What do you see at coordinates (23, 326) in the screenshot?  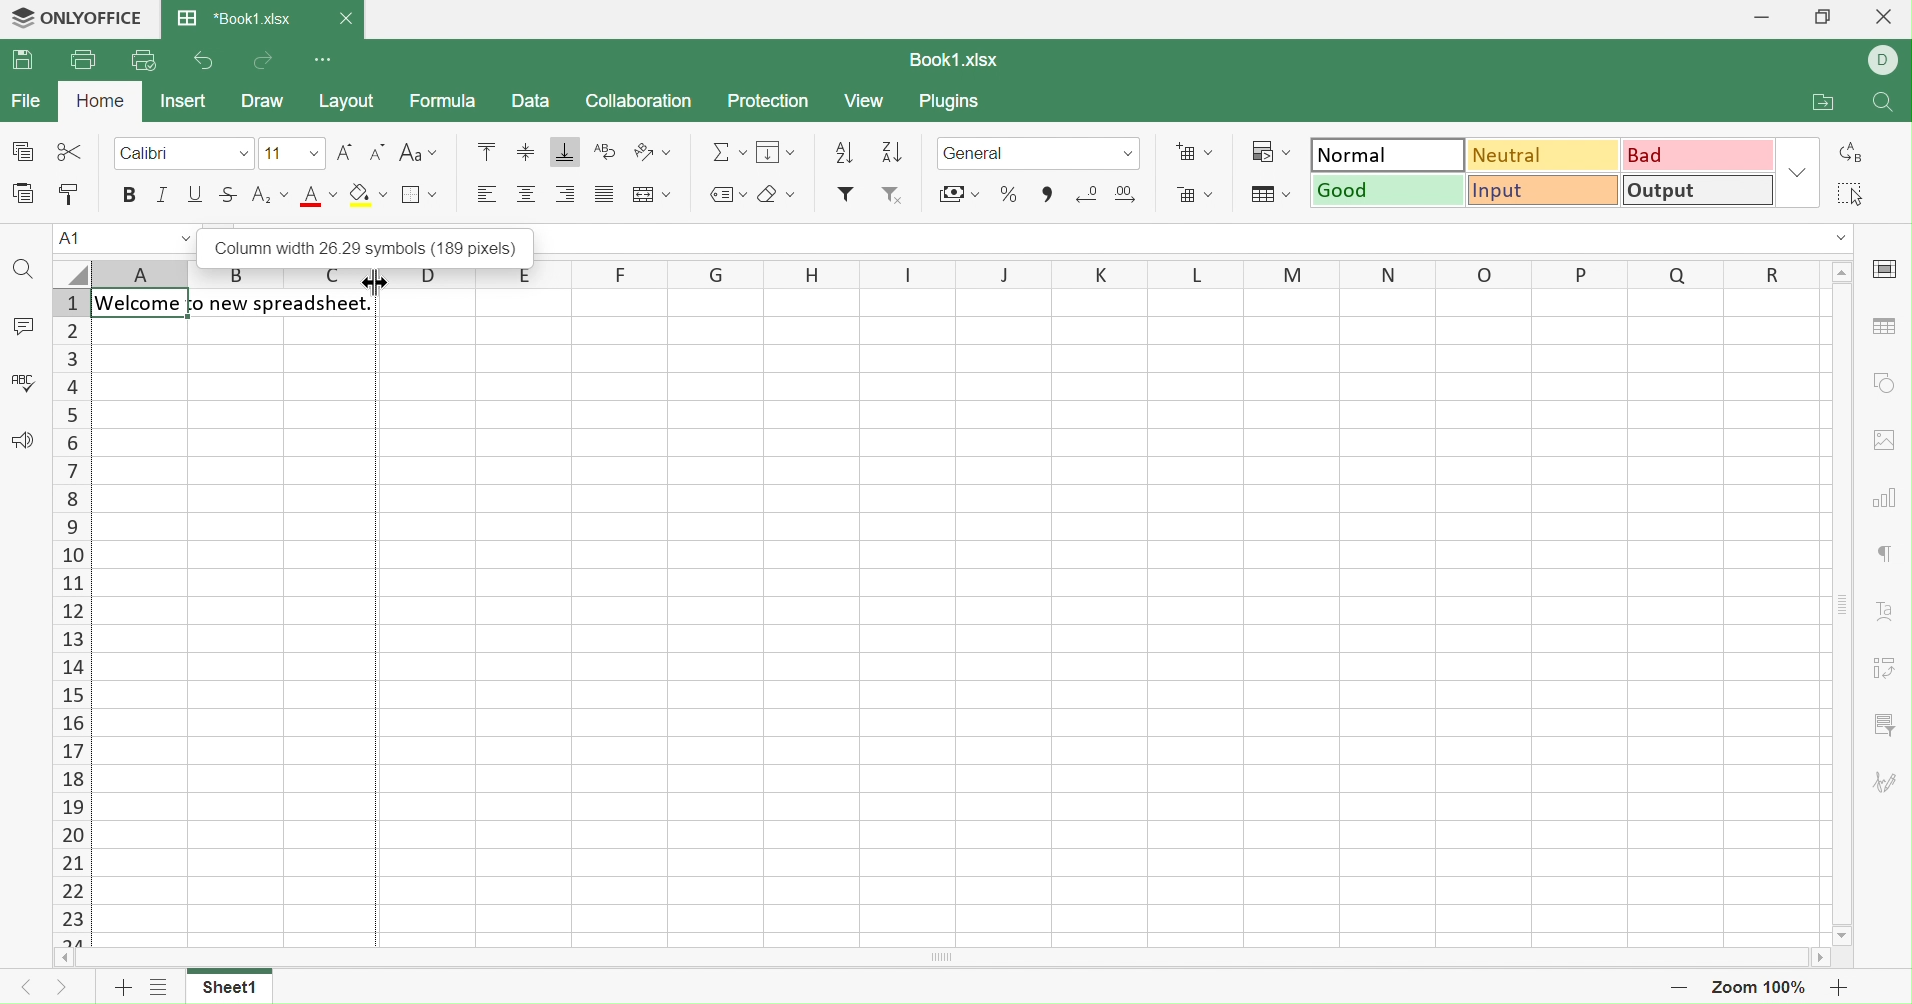 I see `Comments` at bounding box center [23, 326].